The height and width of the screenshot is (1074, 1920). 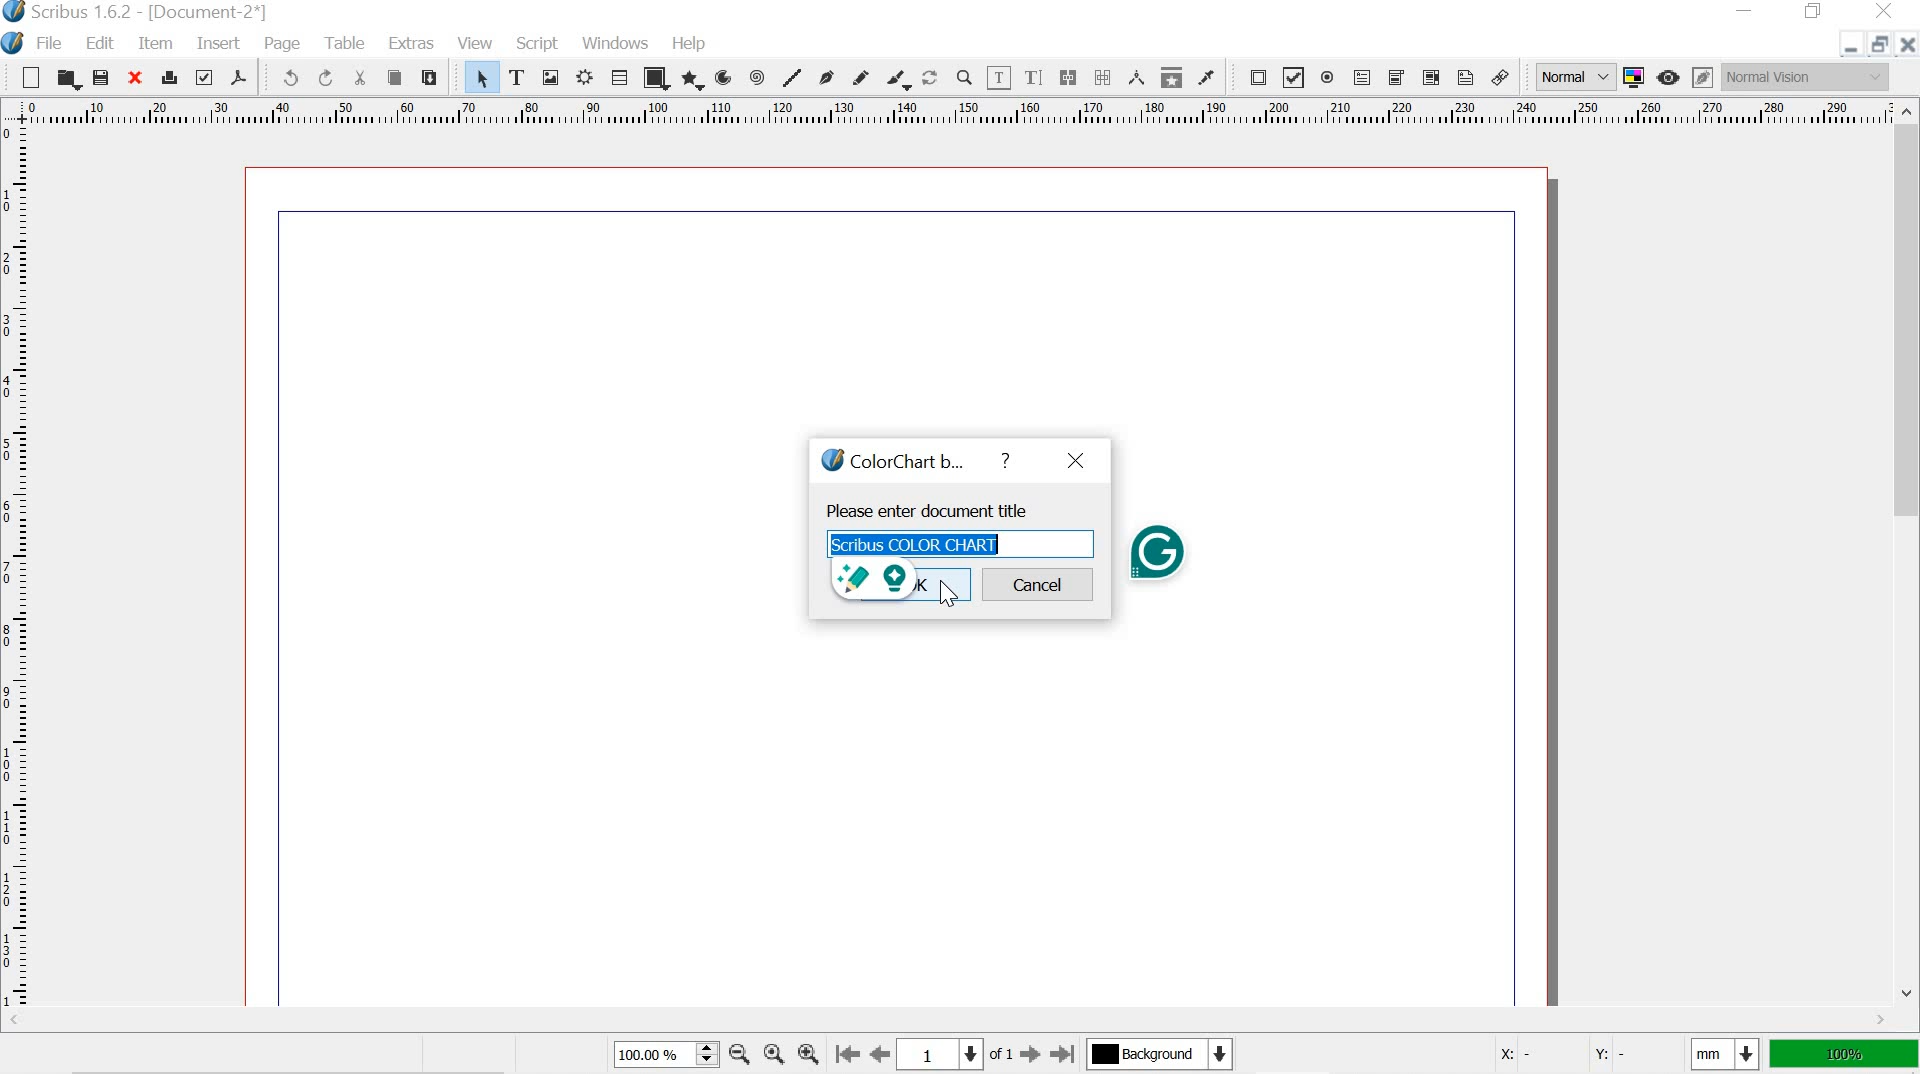 I want to click on pdf text field, so click(x=1363, y=79).